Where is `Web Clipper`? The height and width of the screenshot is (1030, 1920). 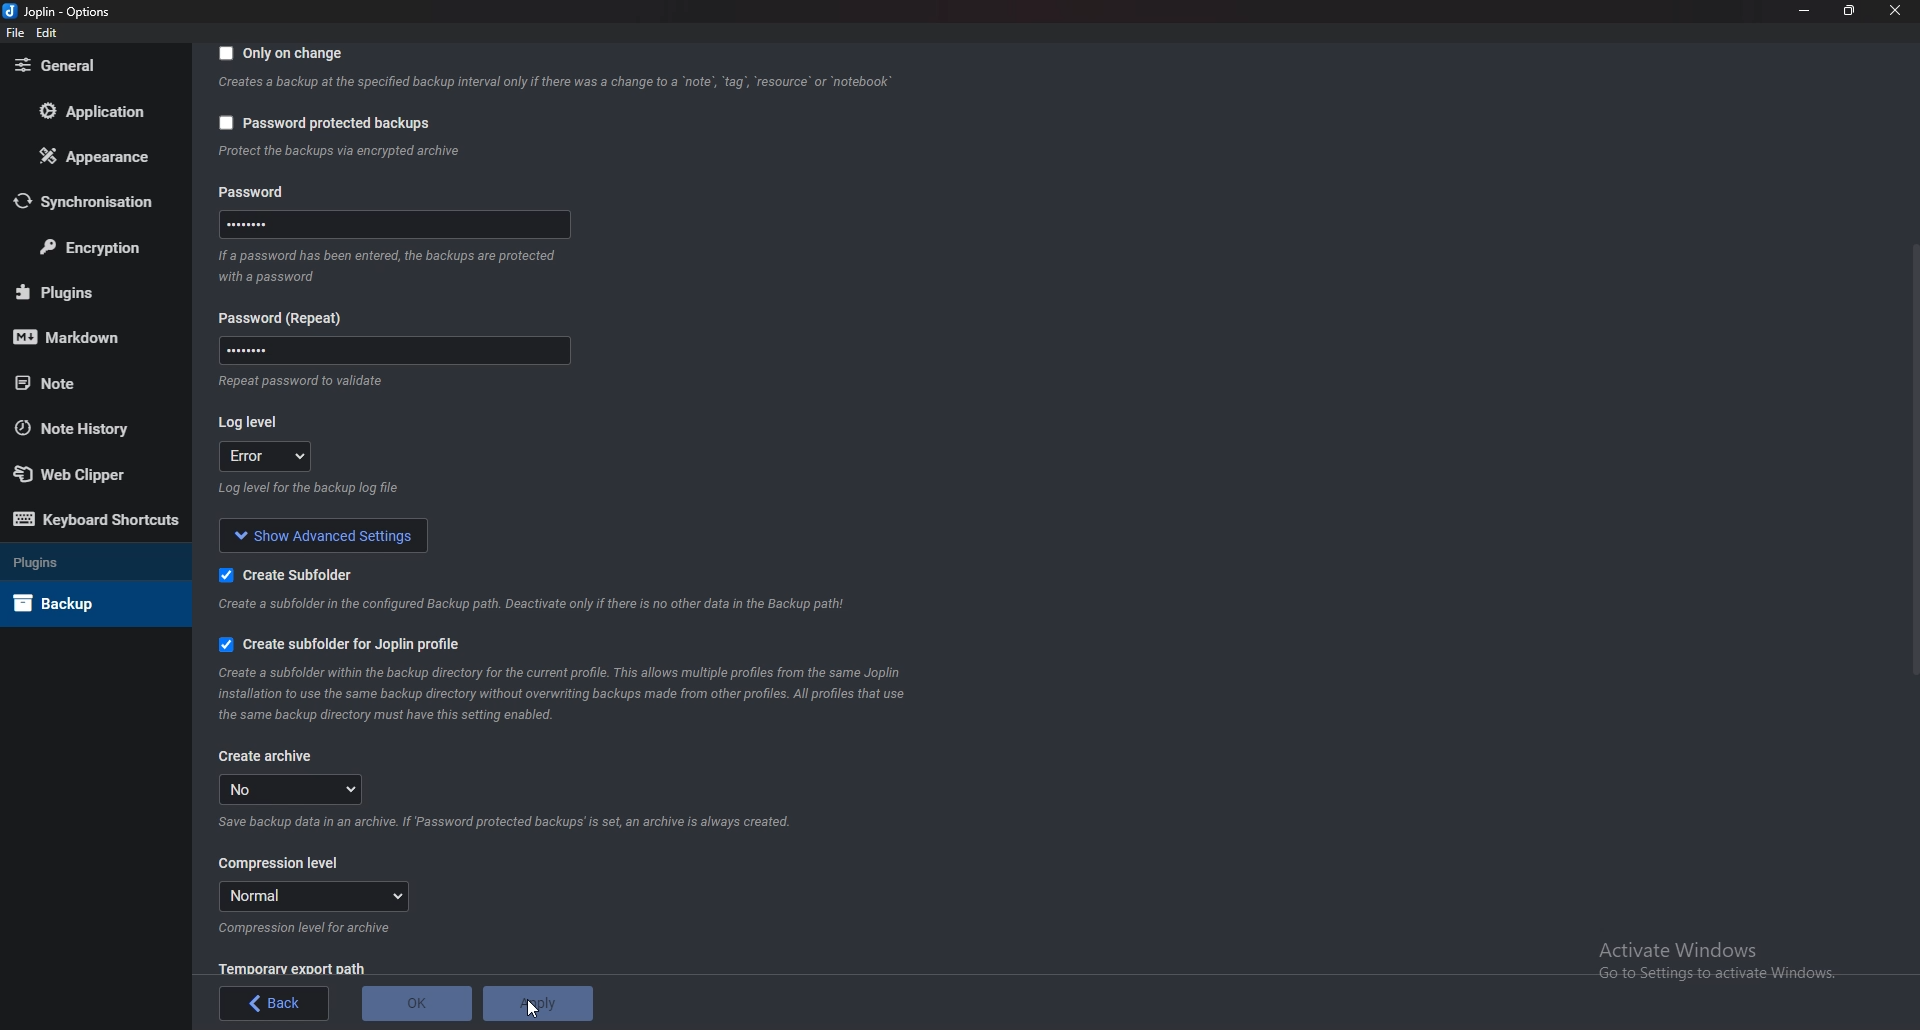
Web Clipper is located at coordinates (81, 470).